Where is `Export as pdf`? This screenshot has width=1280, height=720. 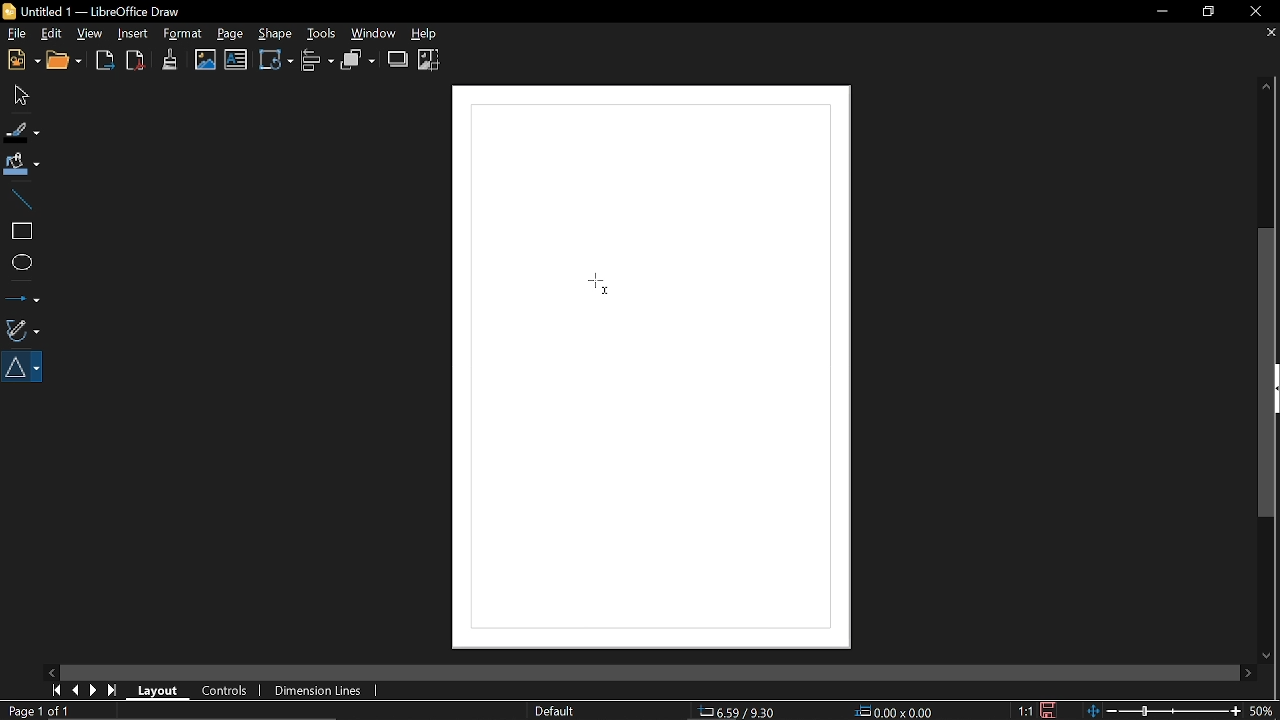 Export as pdf is located at coordinates (136, 61).